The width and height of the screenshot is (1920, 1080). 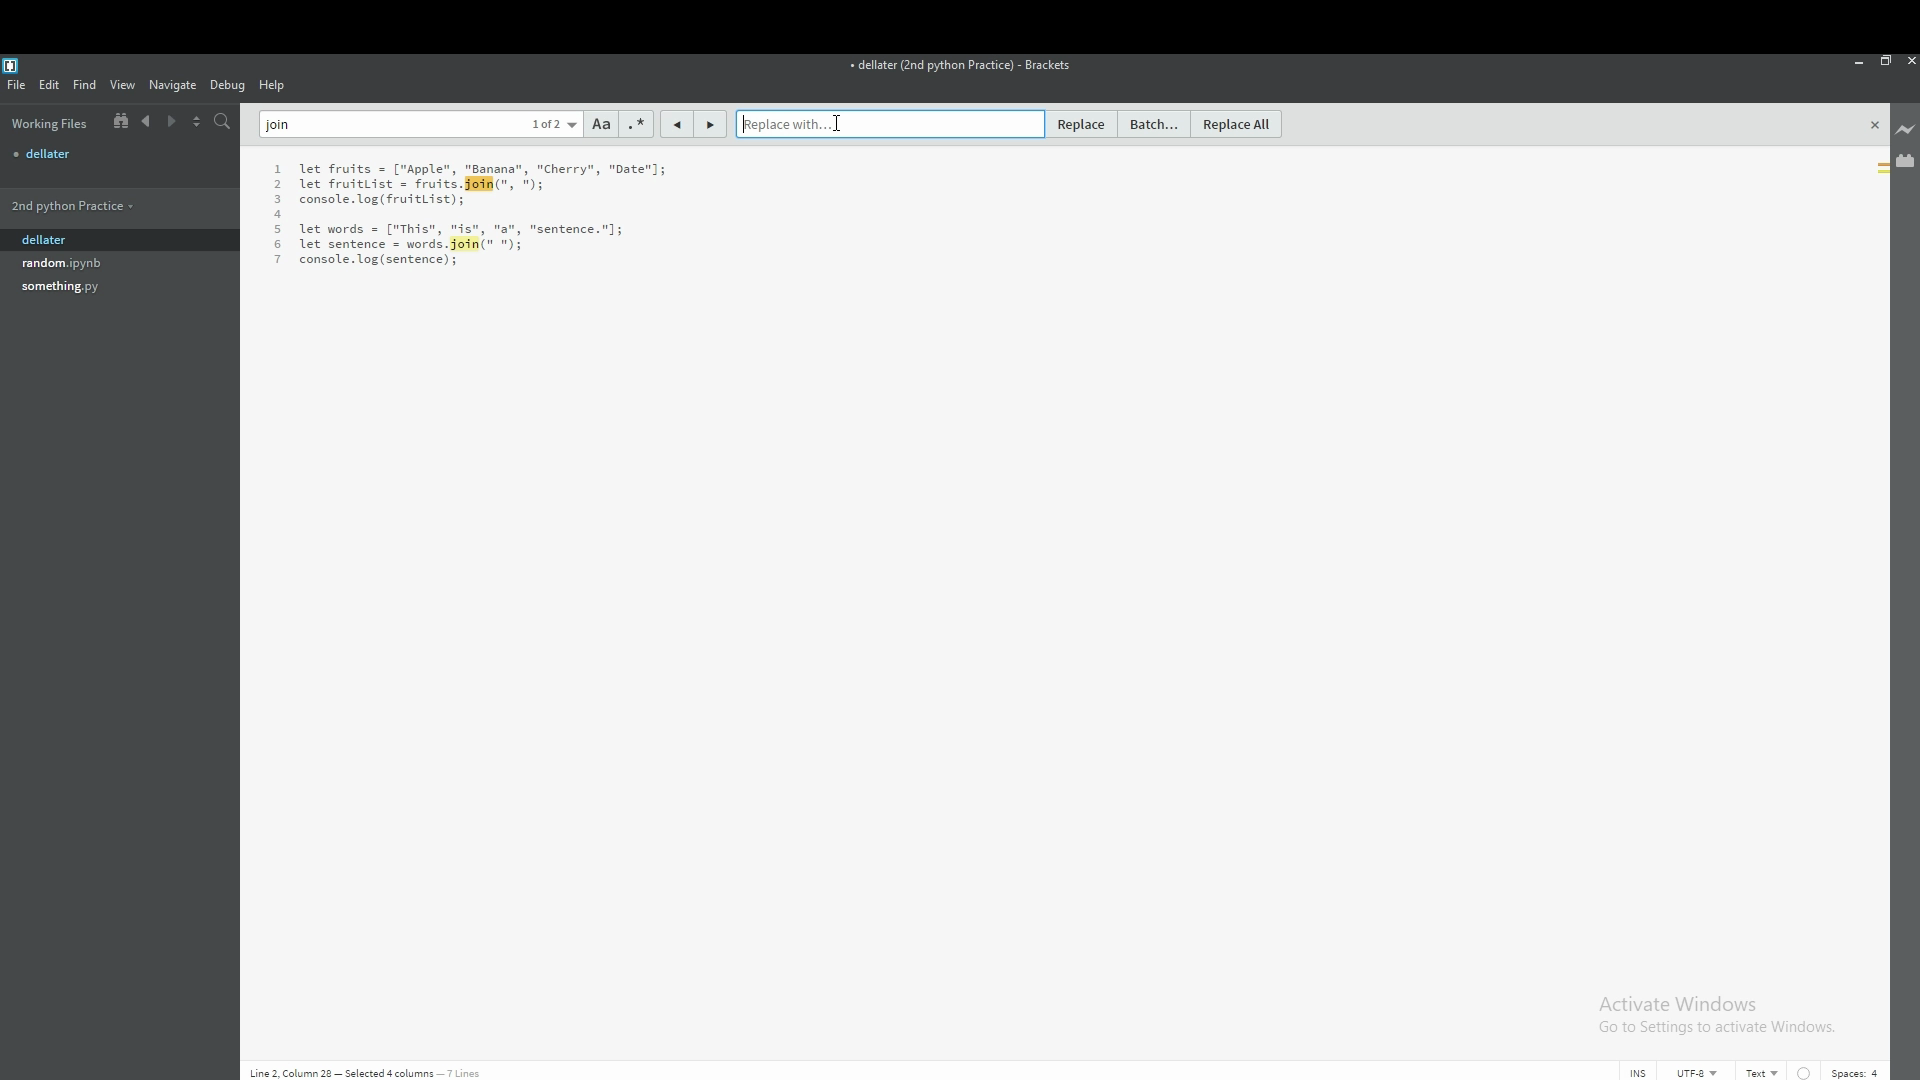 I want to click on debug, so click(x=228, y=85).